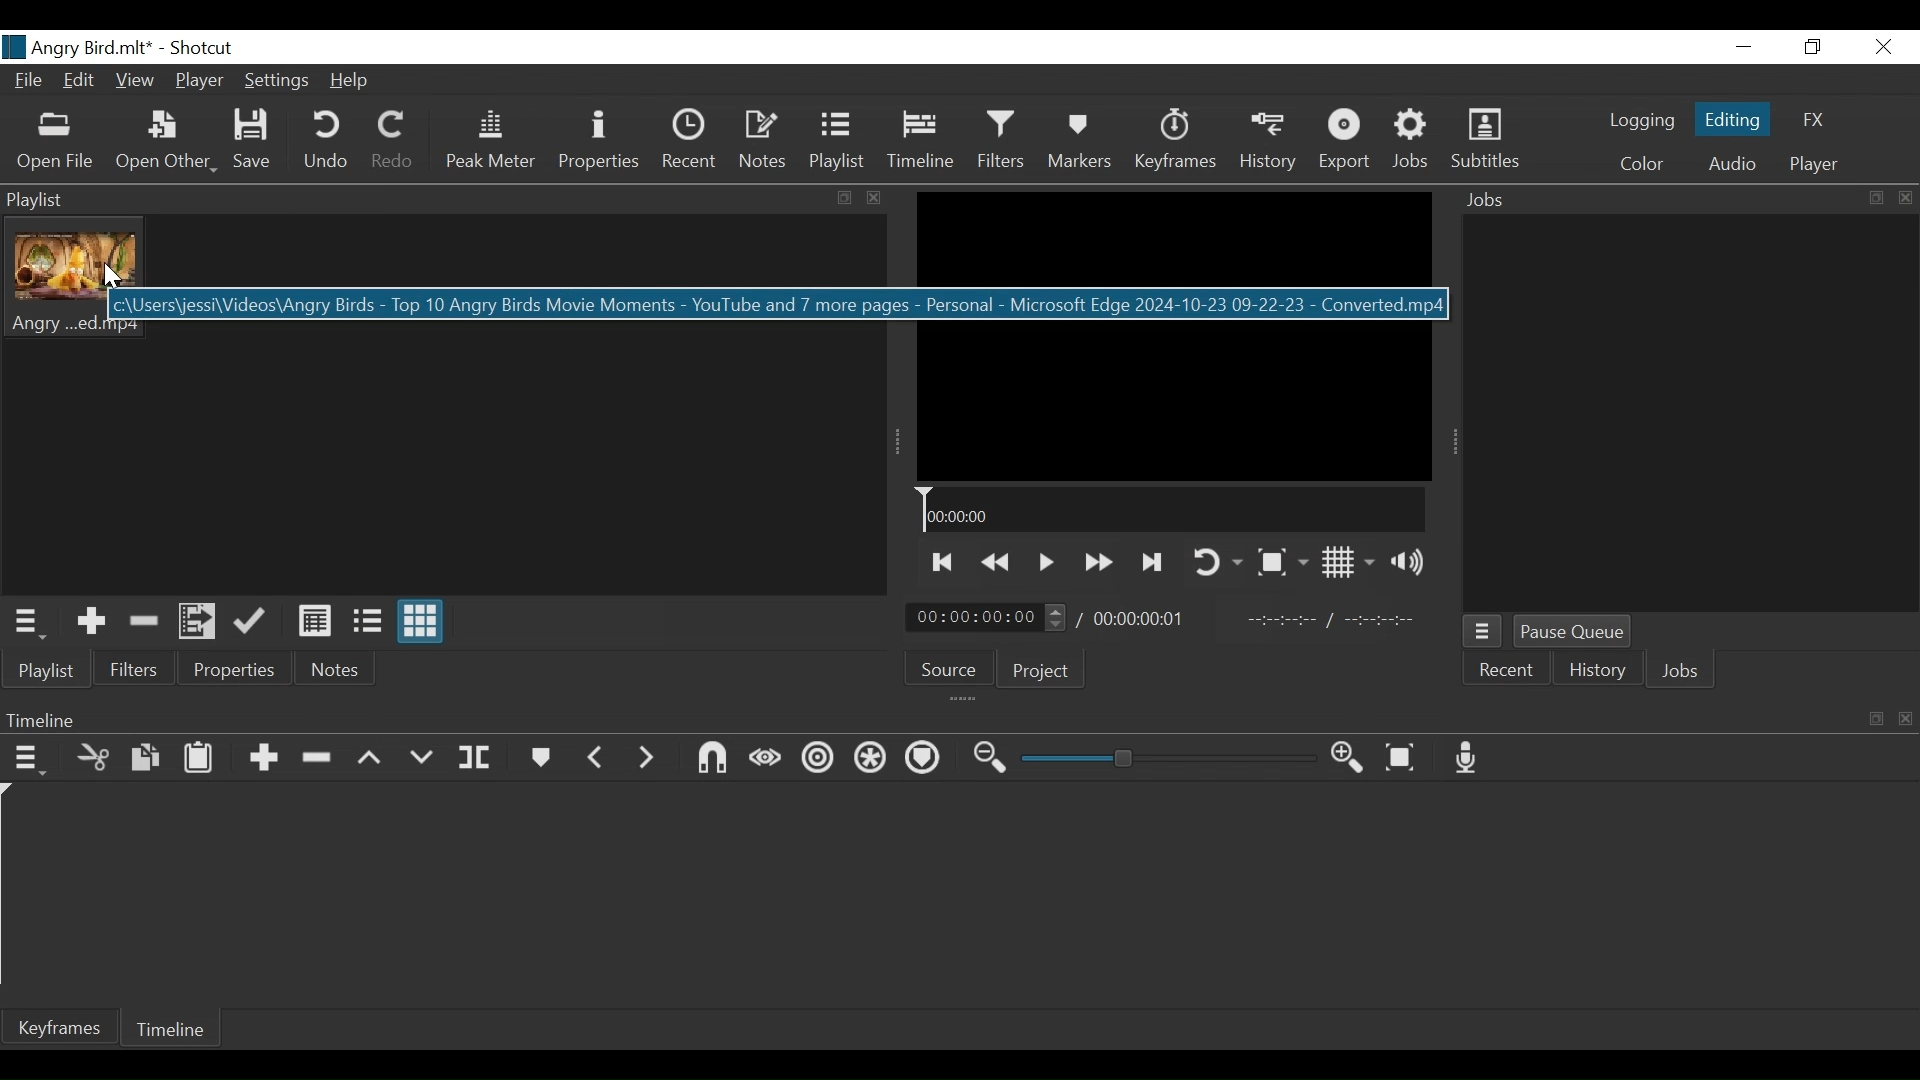 The width and height of the screenshot is (1920, 1080). I want to click on Ripple all tracks, so click(868, 760).